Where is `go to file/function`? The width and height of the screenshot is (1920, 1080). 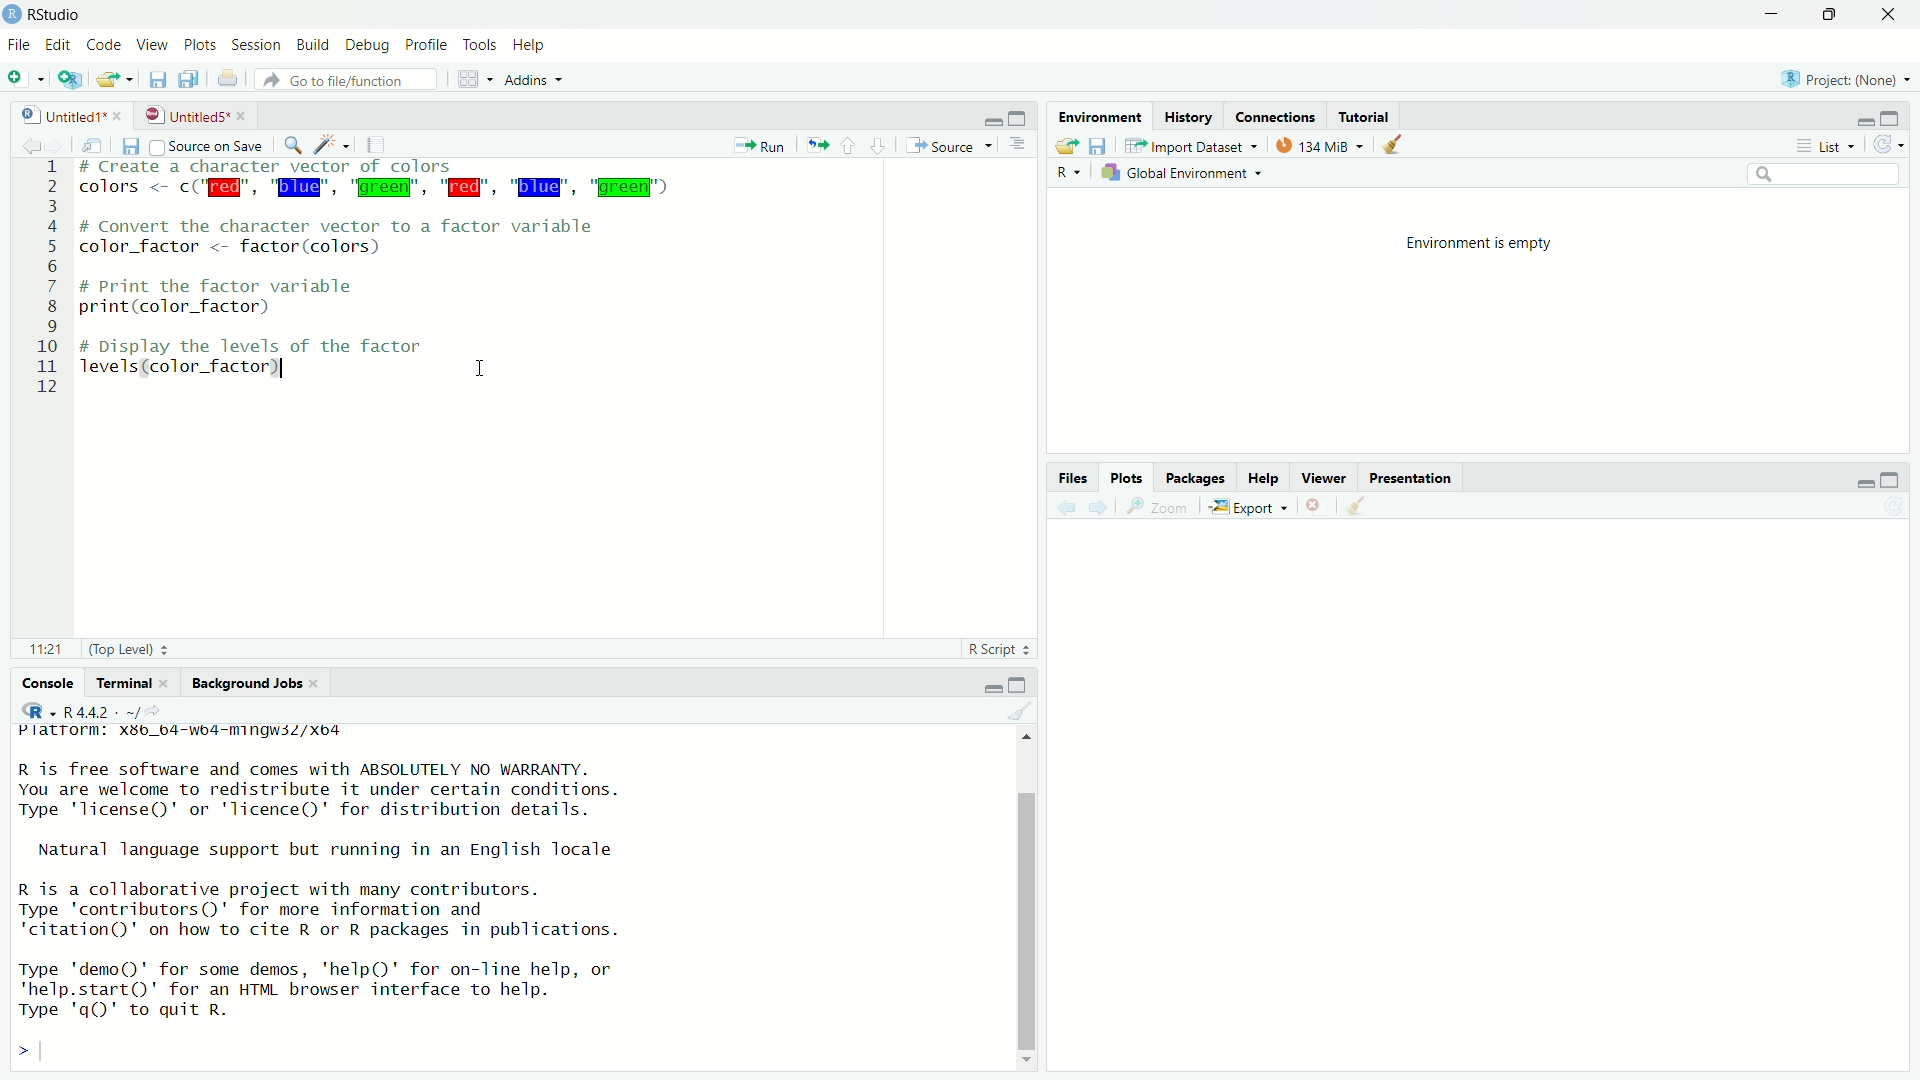 go to file/function is located at coordinates (345, 81).